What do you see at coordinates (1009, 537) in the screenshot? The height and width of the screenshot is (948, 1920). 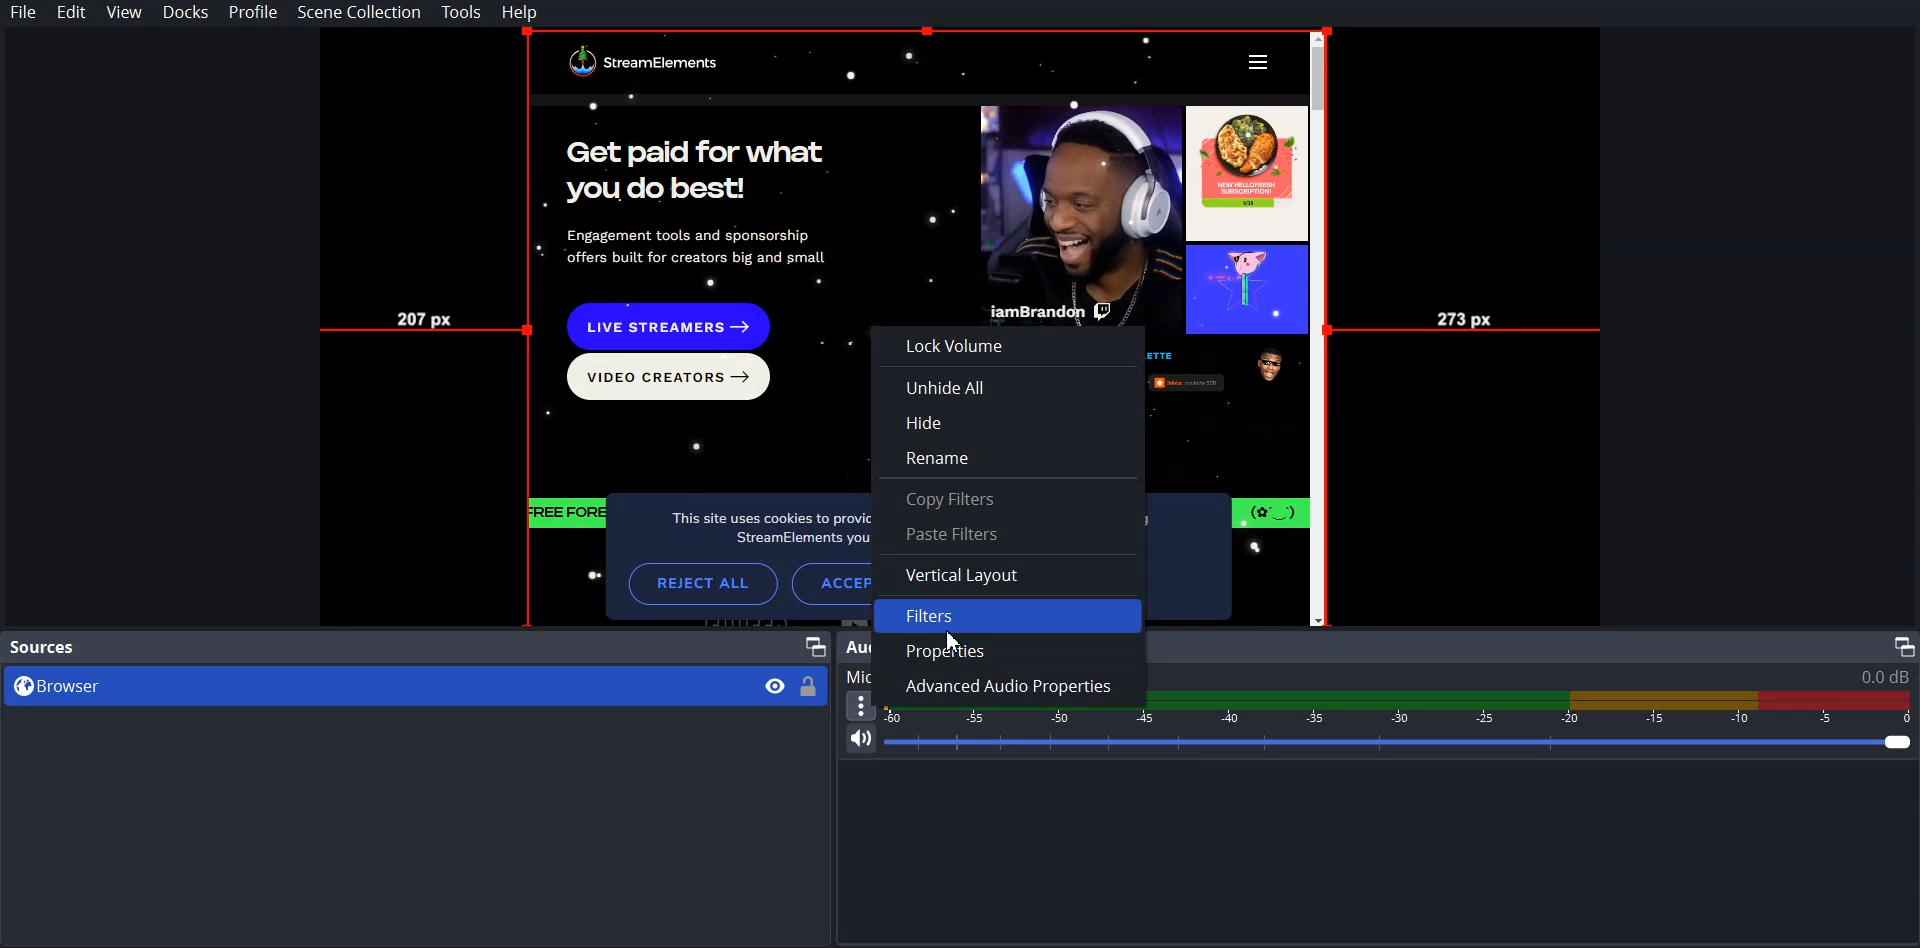 I see `Paste Filter` at bounding box center [1009, 537].